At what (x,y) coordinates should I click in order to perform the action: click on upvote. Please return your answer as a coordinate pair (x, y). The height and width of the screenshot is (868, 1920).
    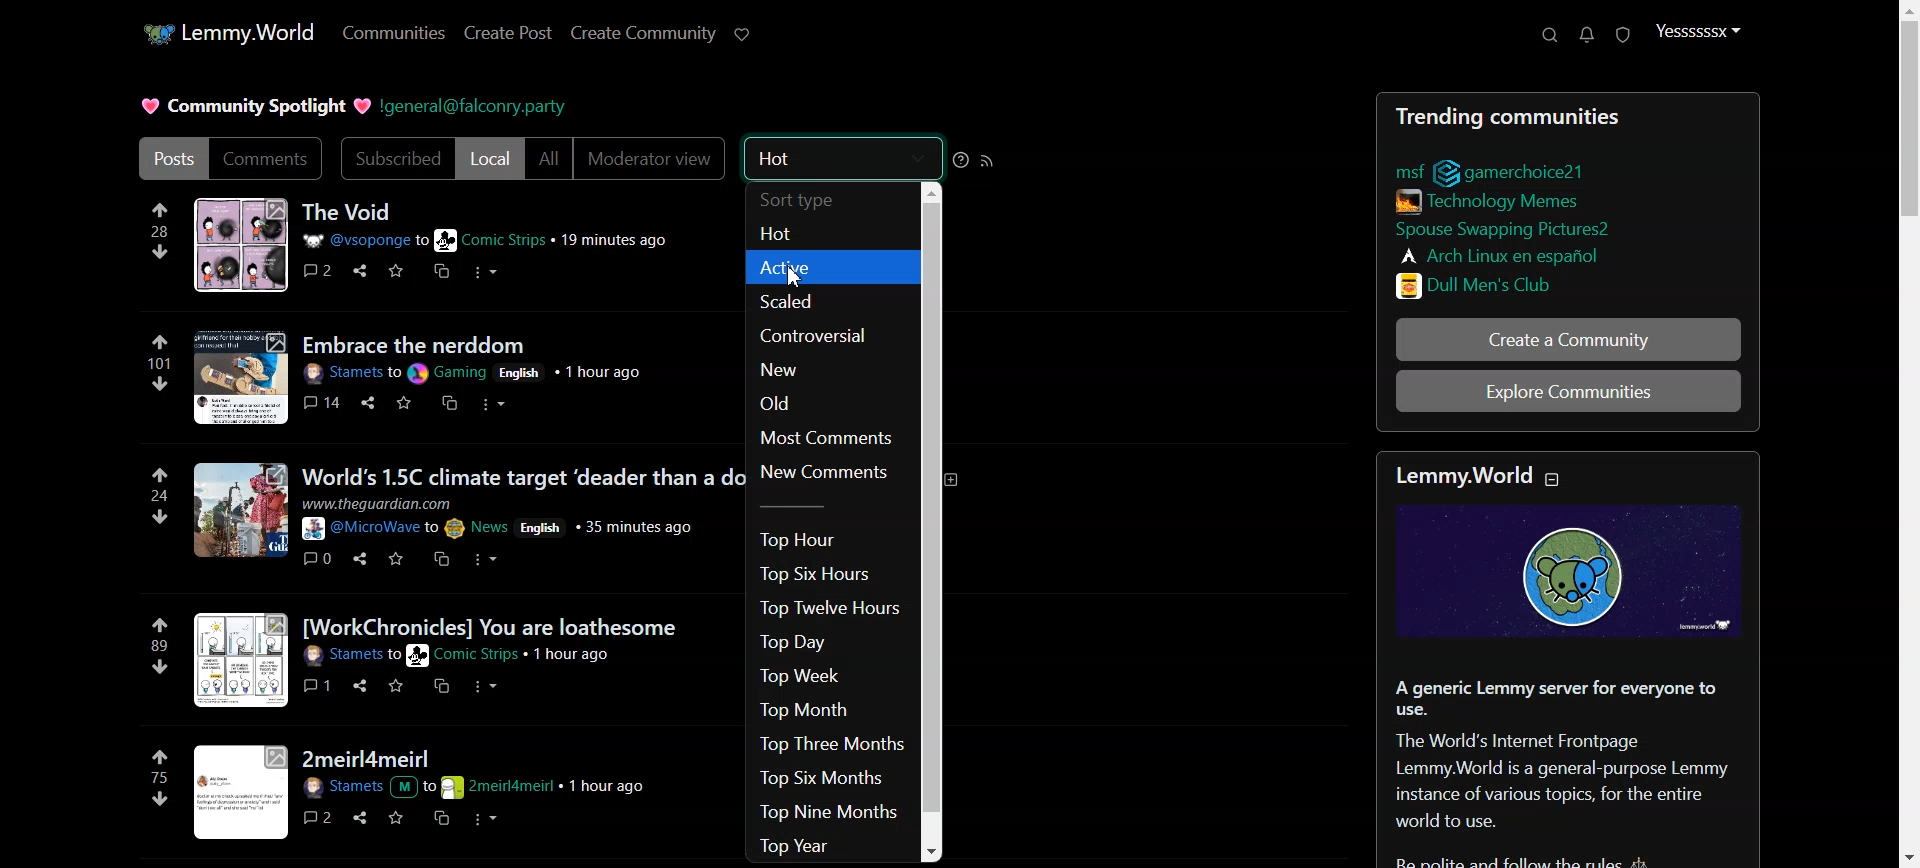
    Looking at the image, I should click on (160, 626).